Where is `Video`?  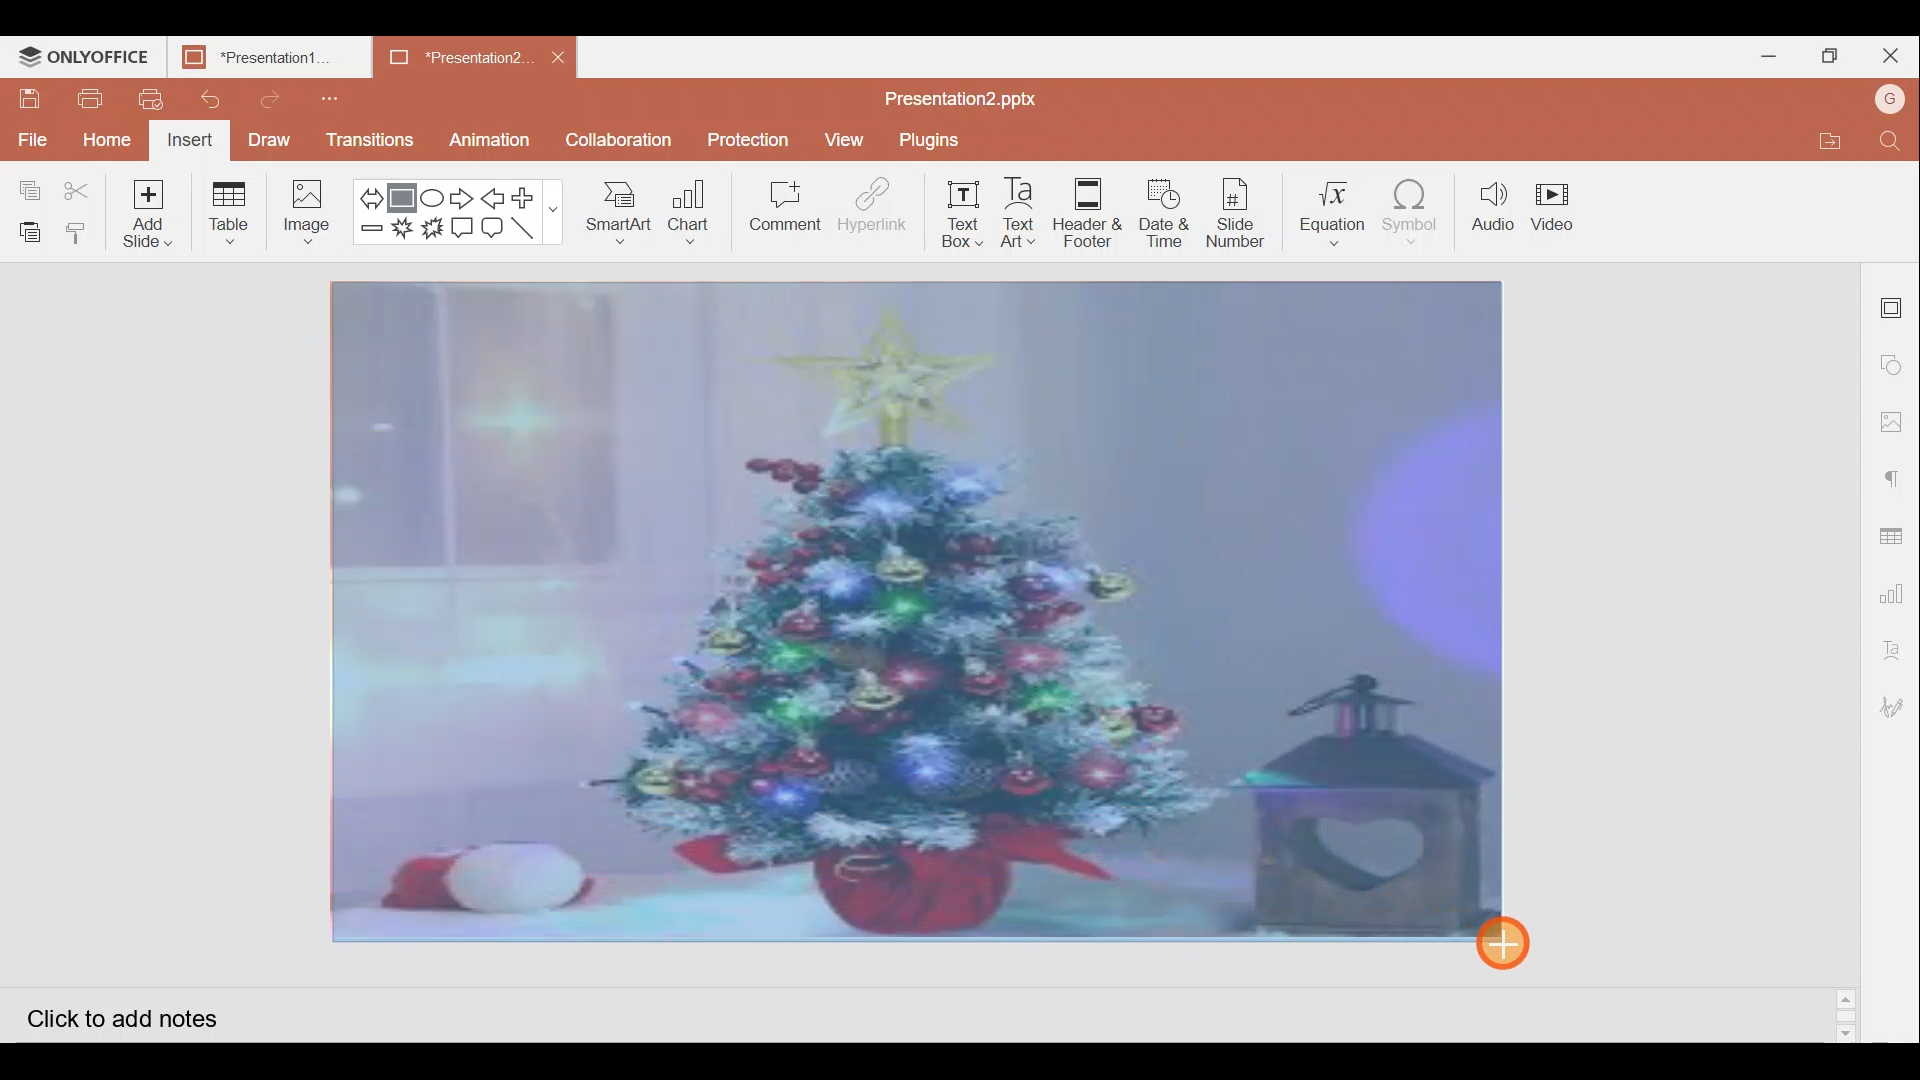
Video is located at coordinates (1559, 214).